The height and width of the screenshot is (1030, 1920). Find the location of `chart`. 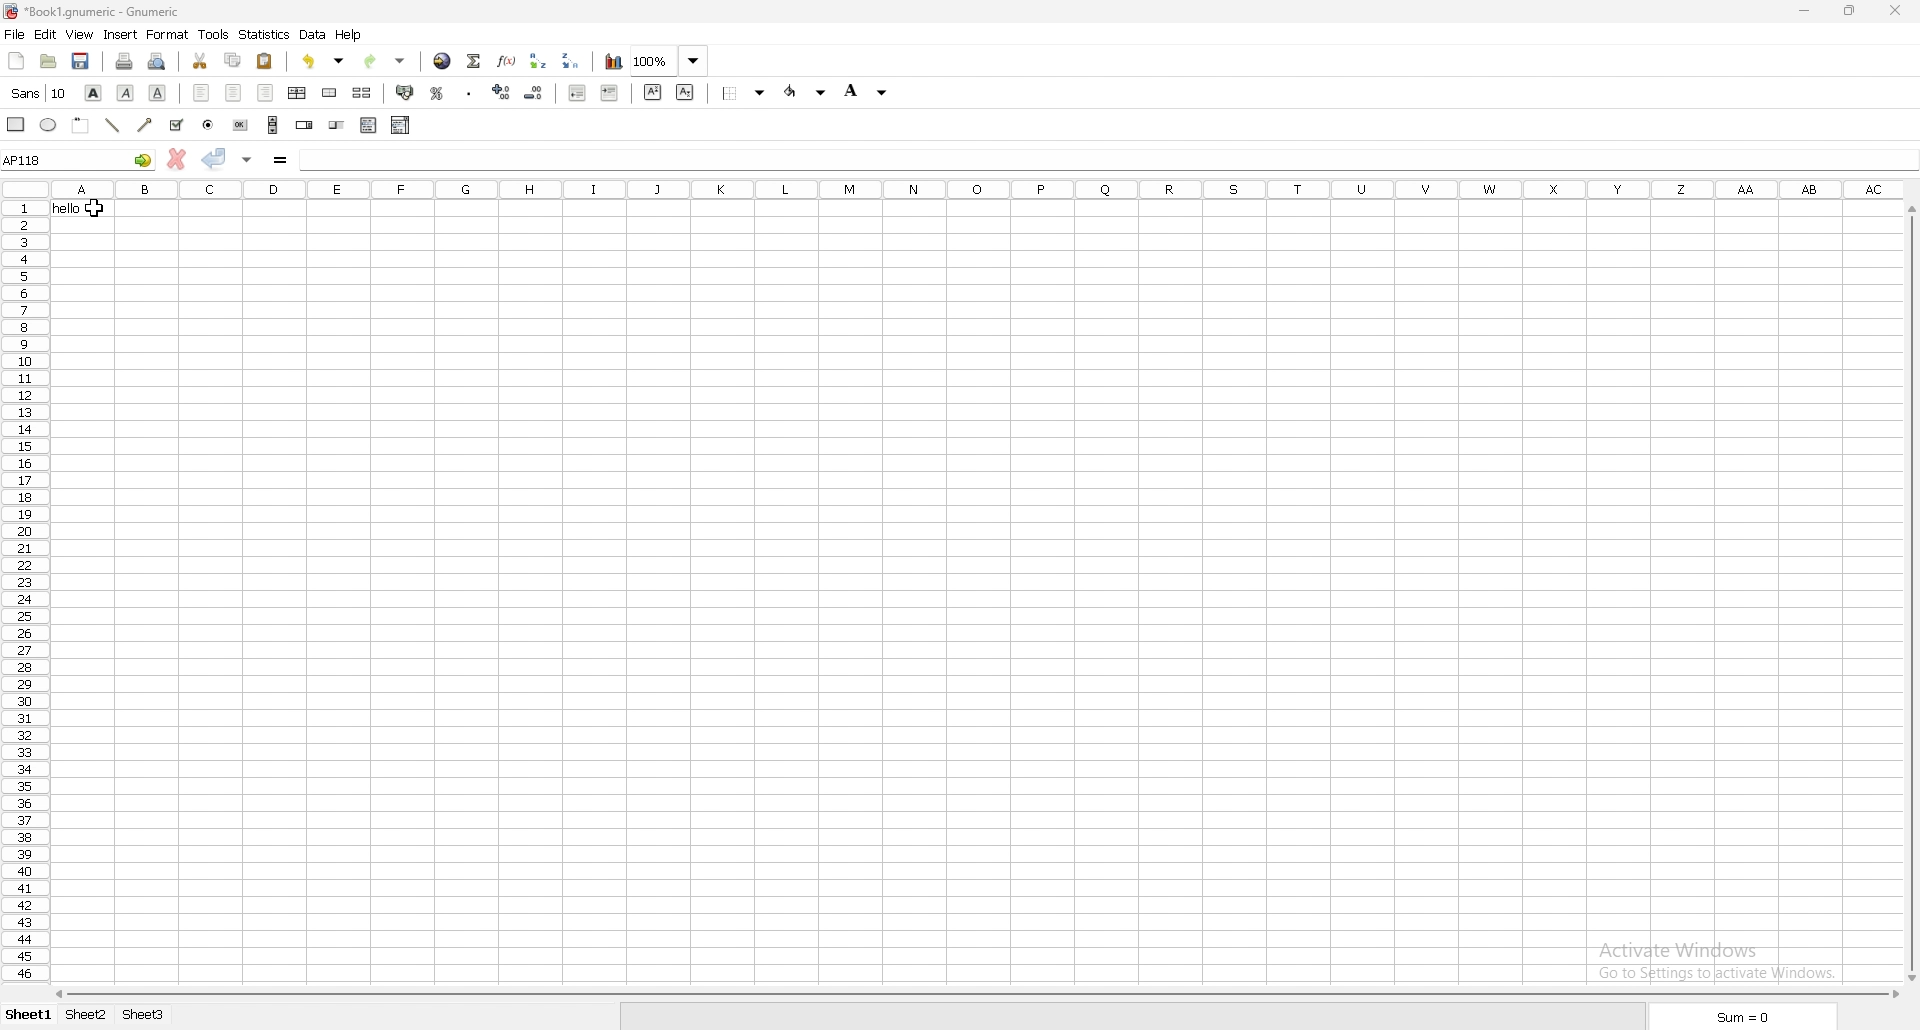

chart is located at coordinates (612, 61).